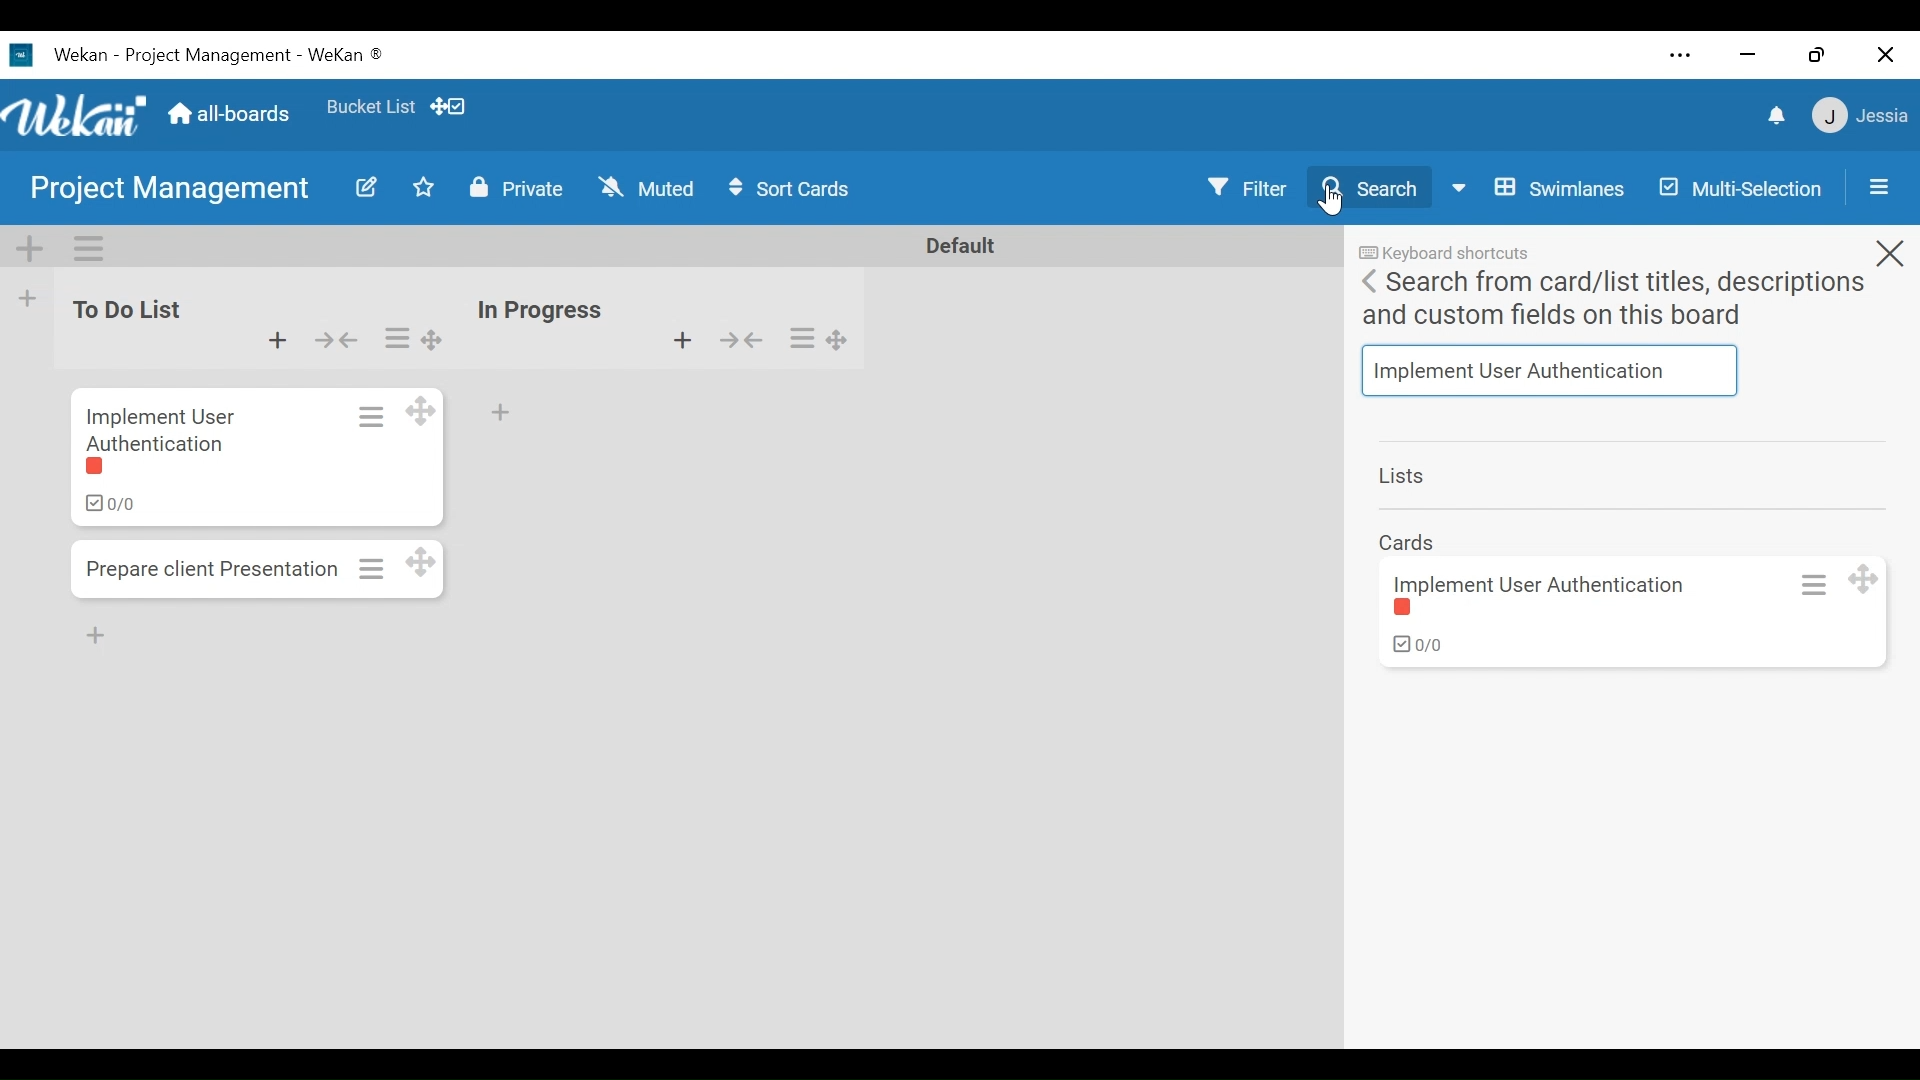 The width and height of the screenshot is (1920, 1080). Describe the element at coordinates (1551, 370) in the screenshot. I see ` Implement User Authentication` at that location.